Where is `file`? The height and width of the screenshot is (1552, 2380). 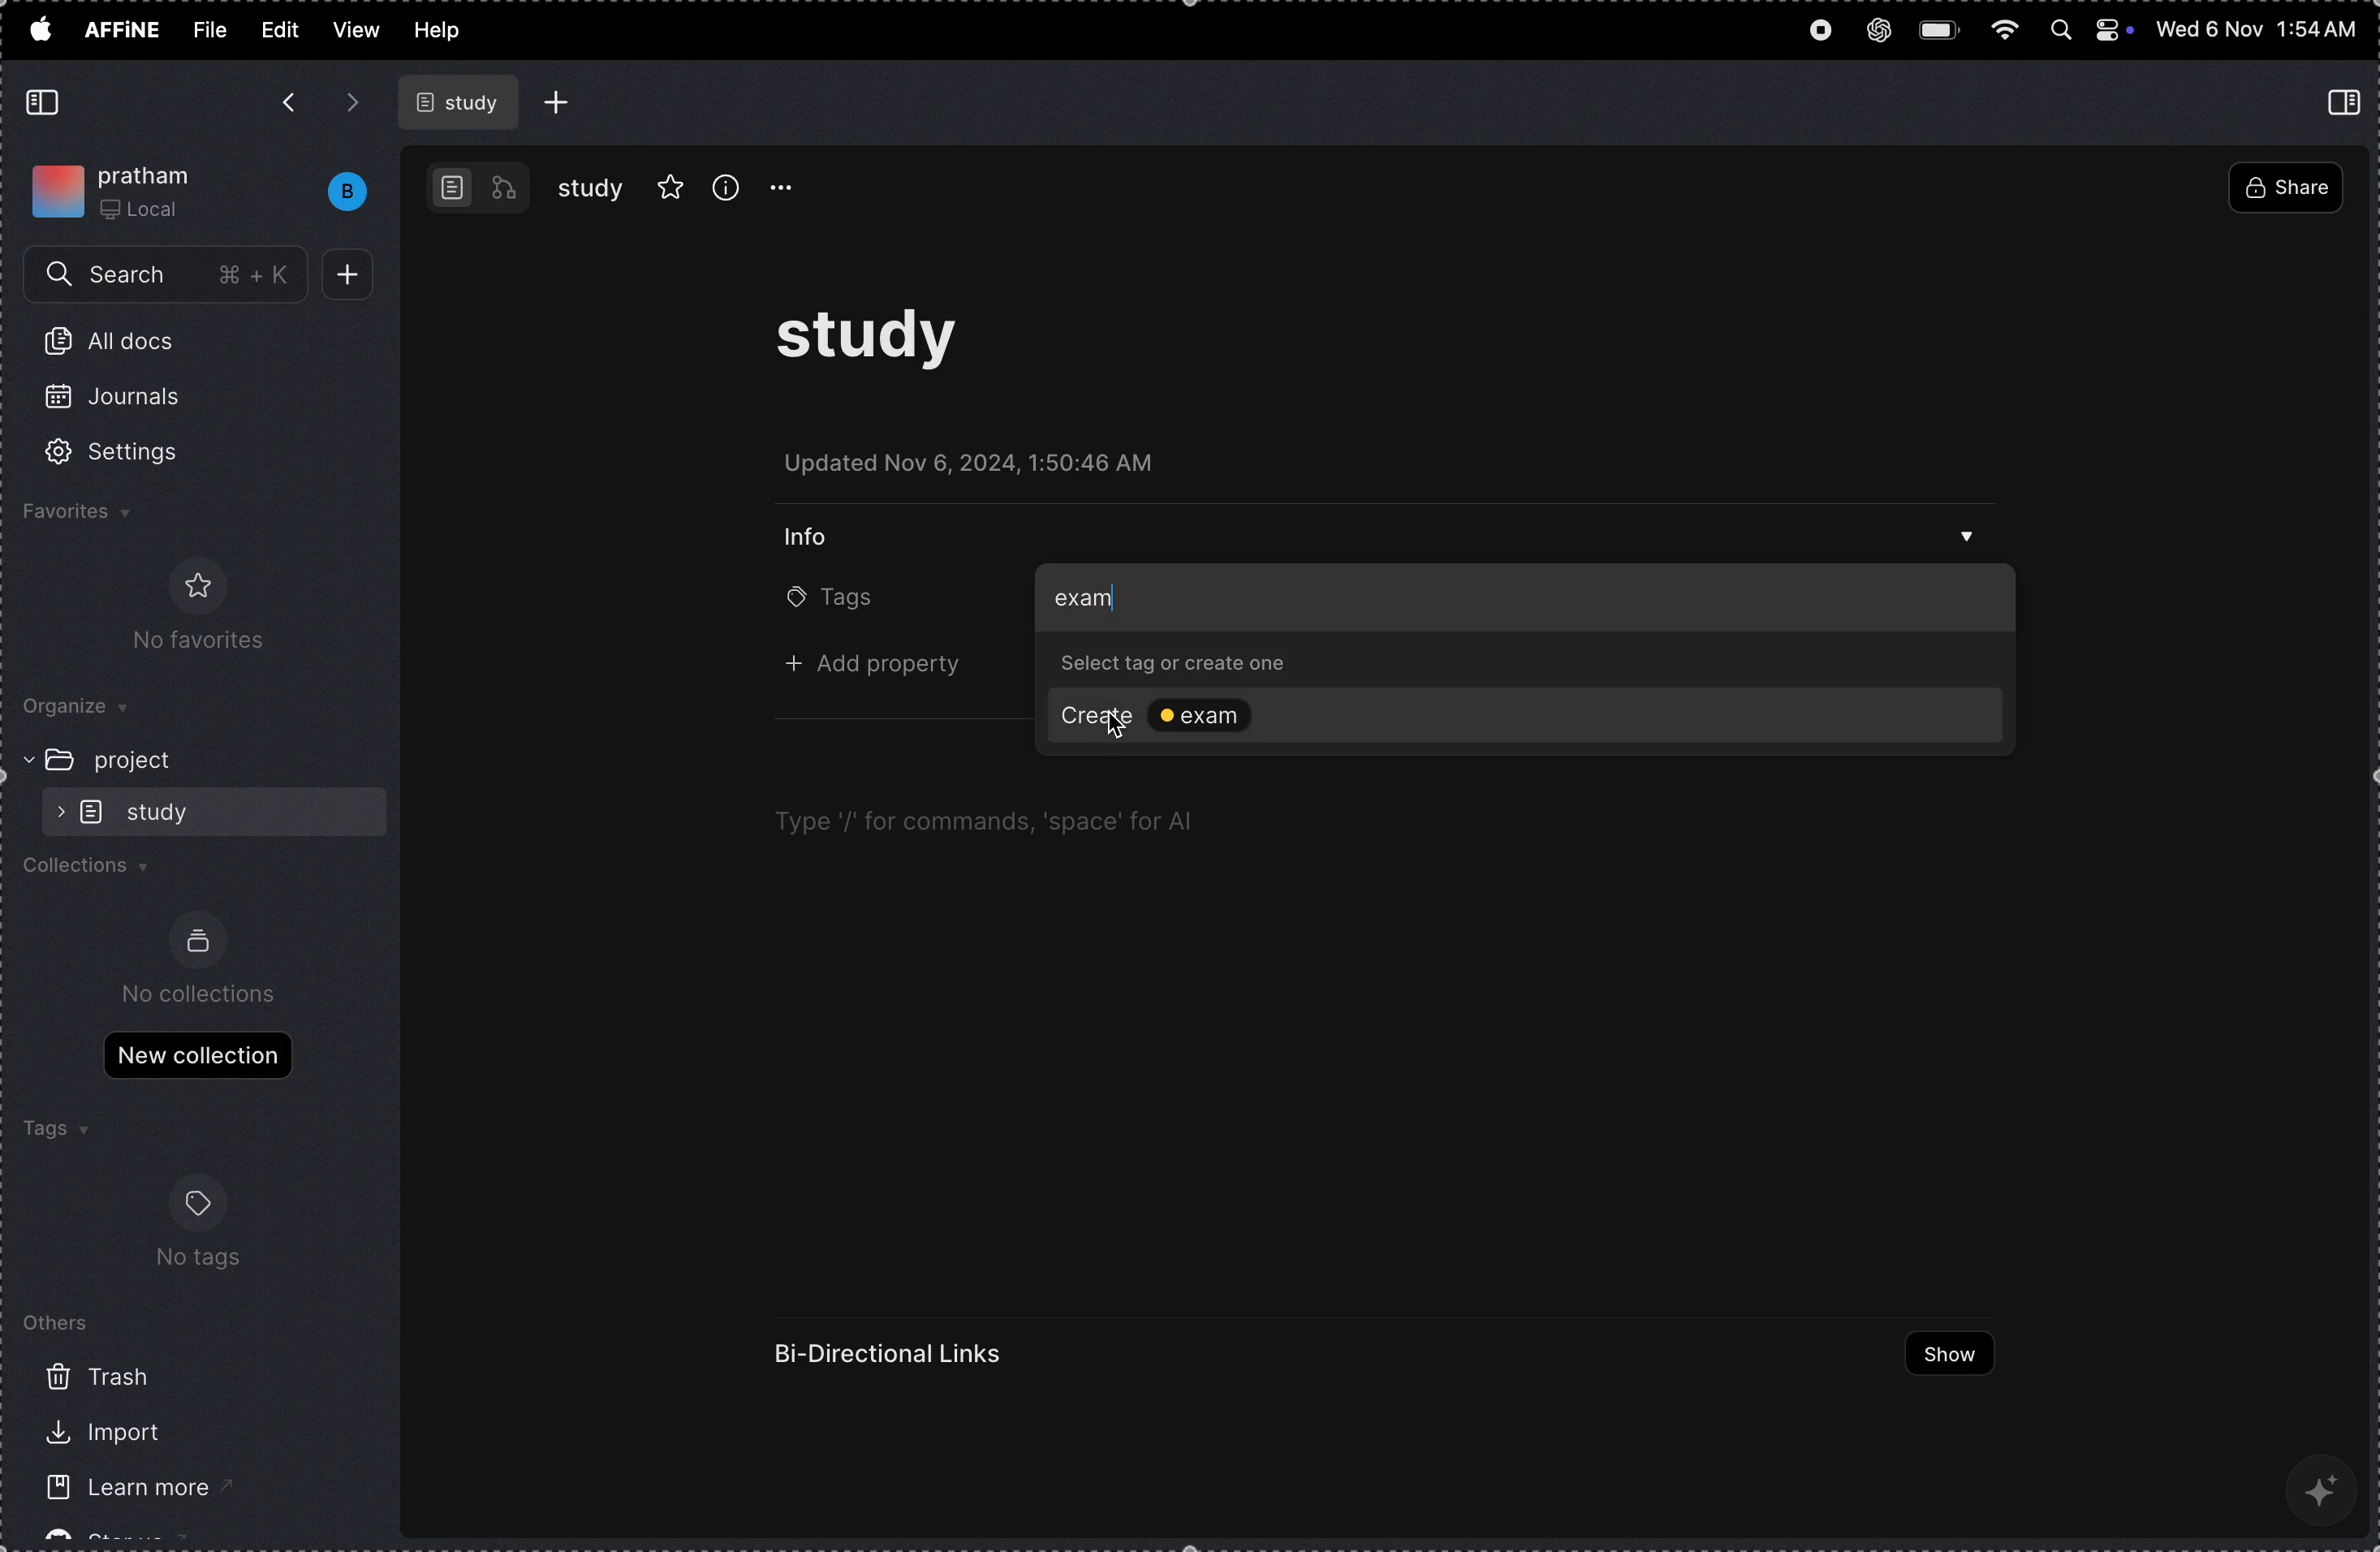
file is located at coordinates (210, 30).